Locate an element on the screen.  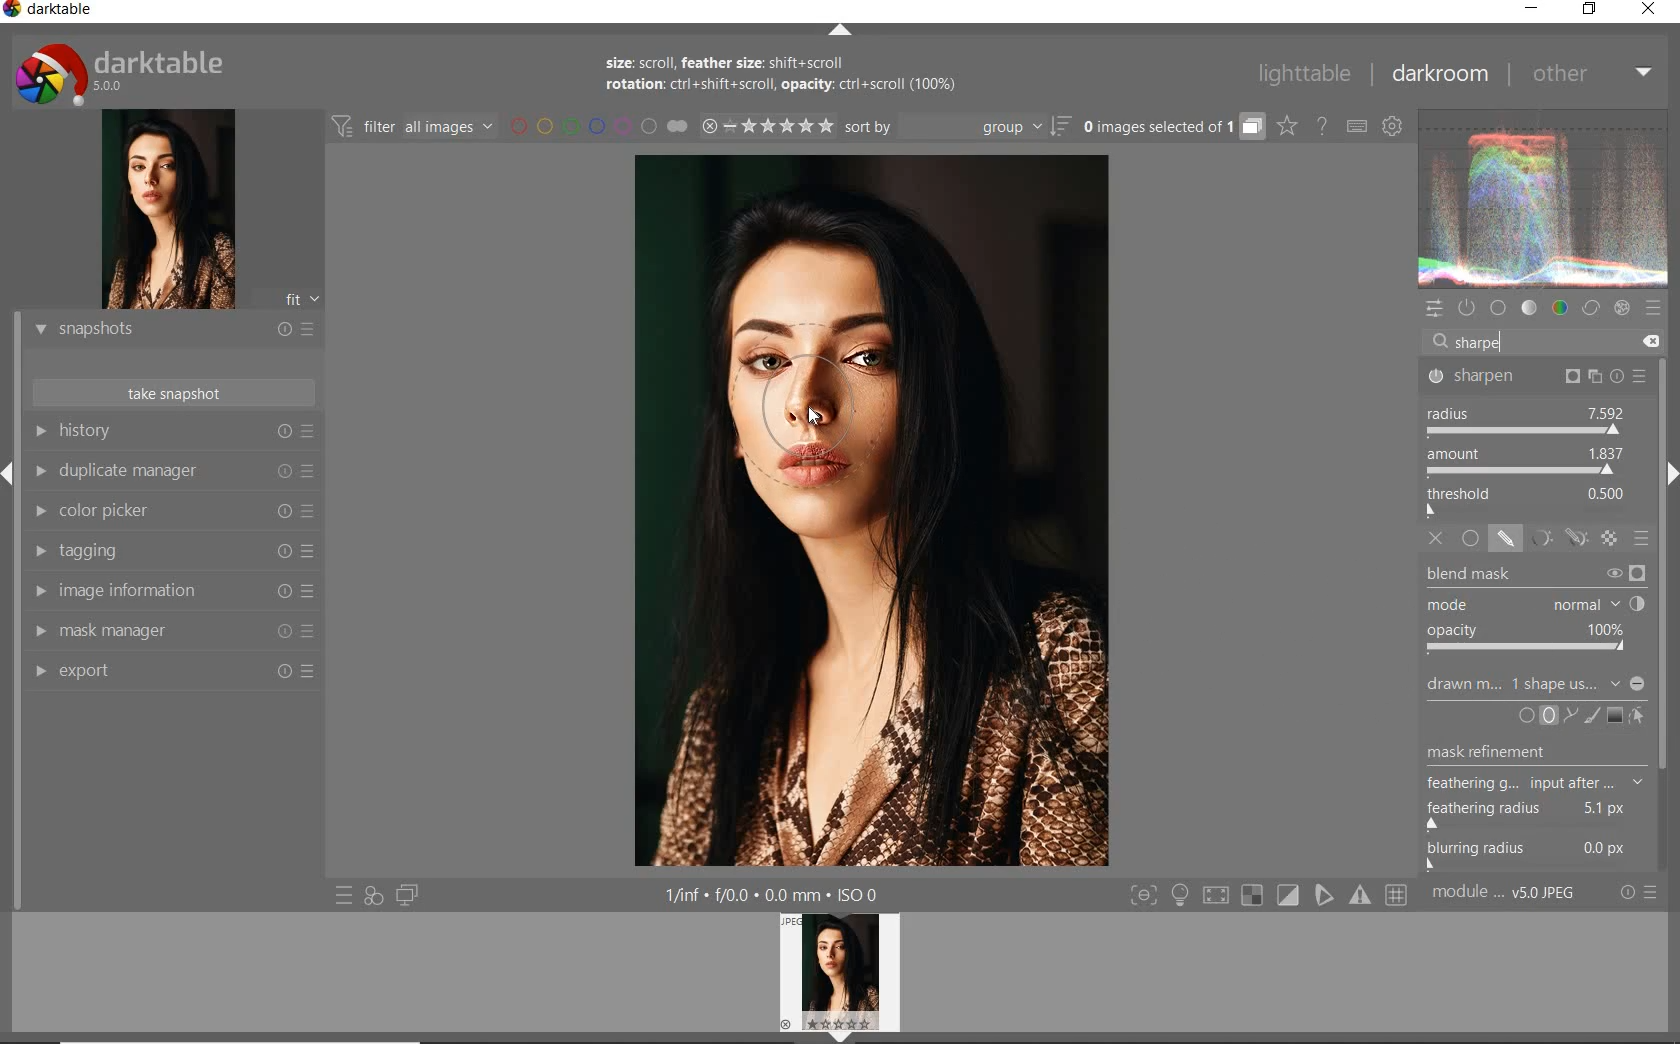
sign  is located at coordinates (1218, 897).